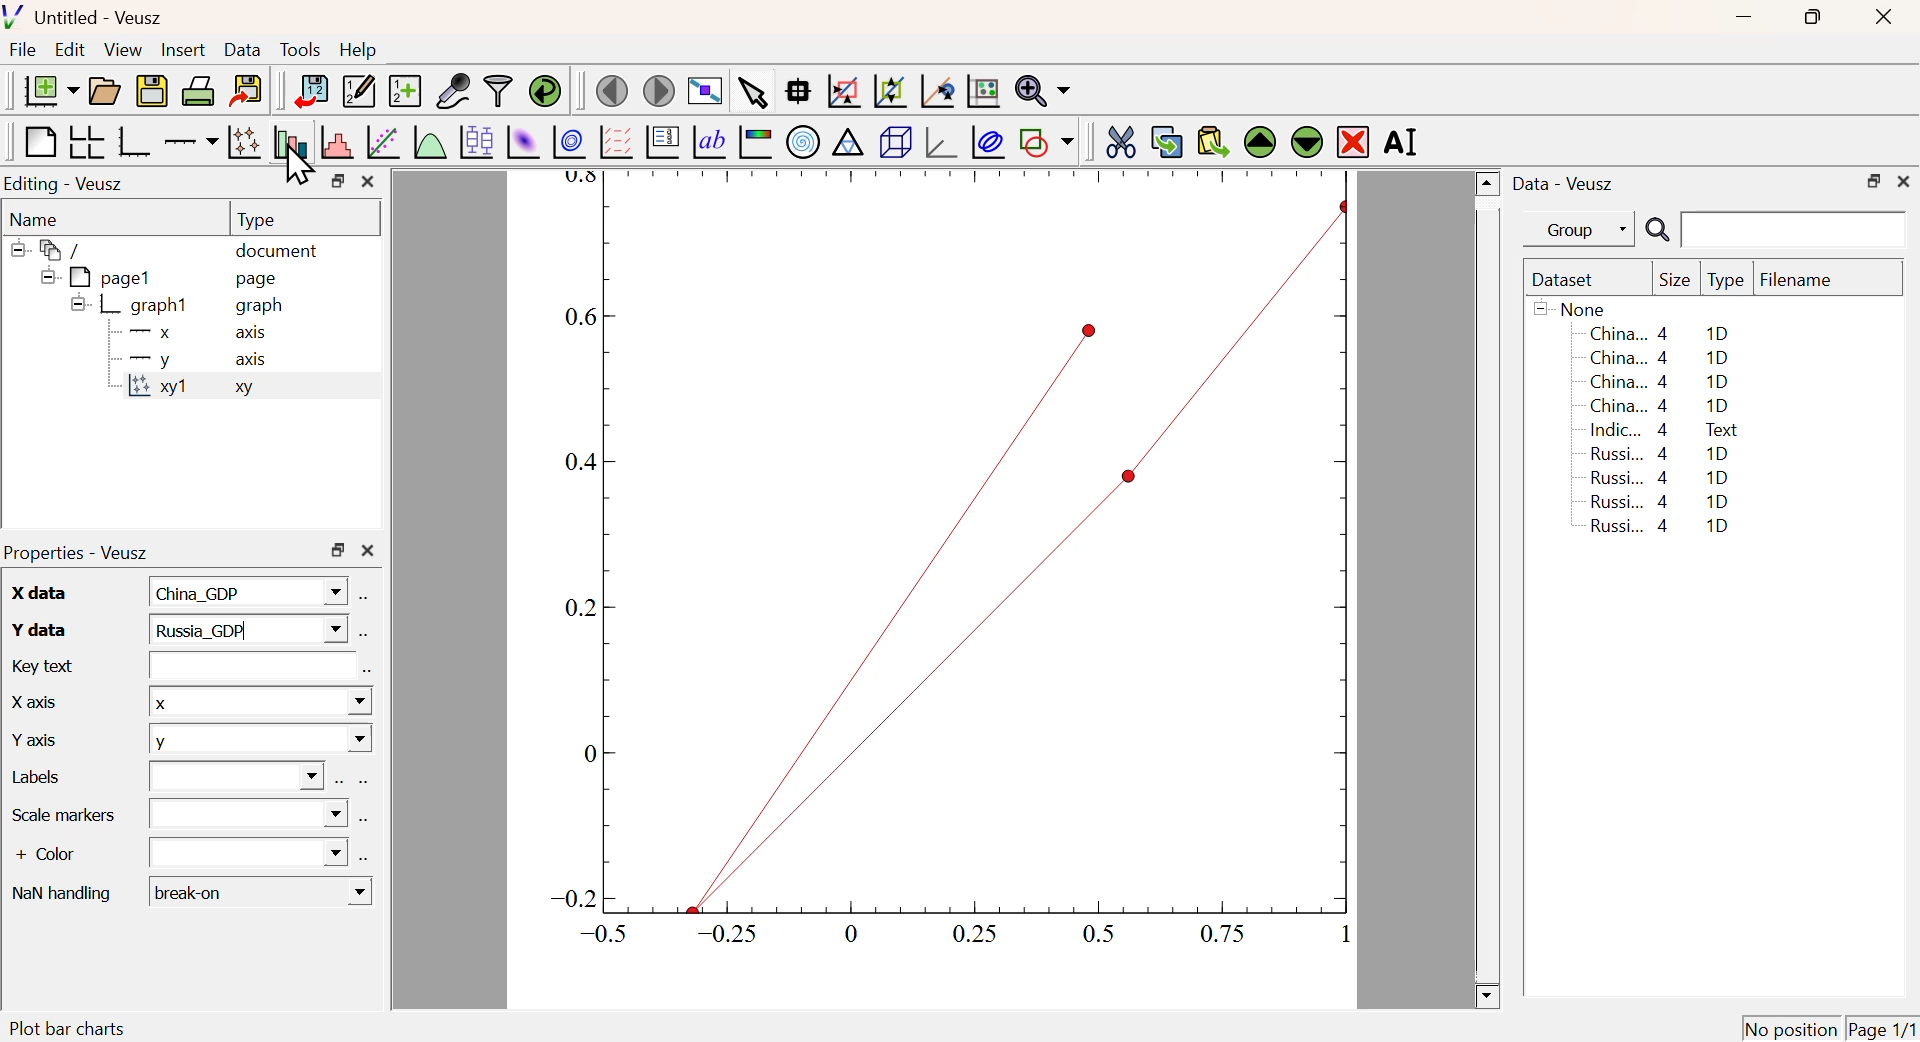  I want to click on Editing - Veusz, so click(67, 185).